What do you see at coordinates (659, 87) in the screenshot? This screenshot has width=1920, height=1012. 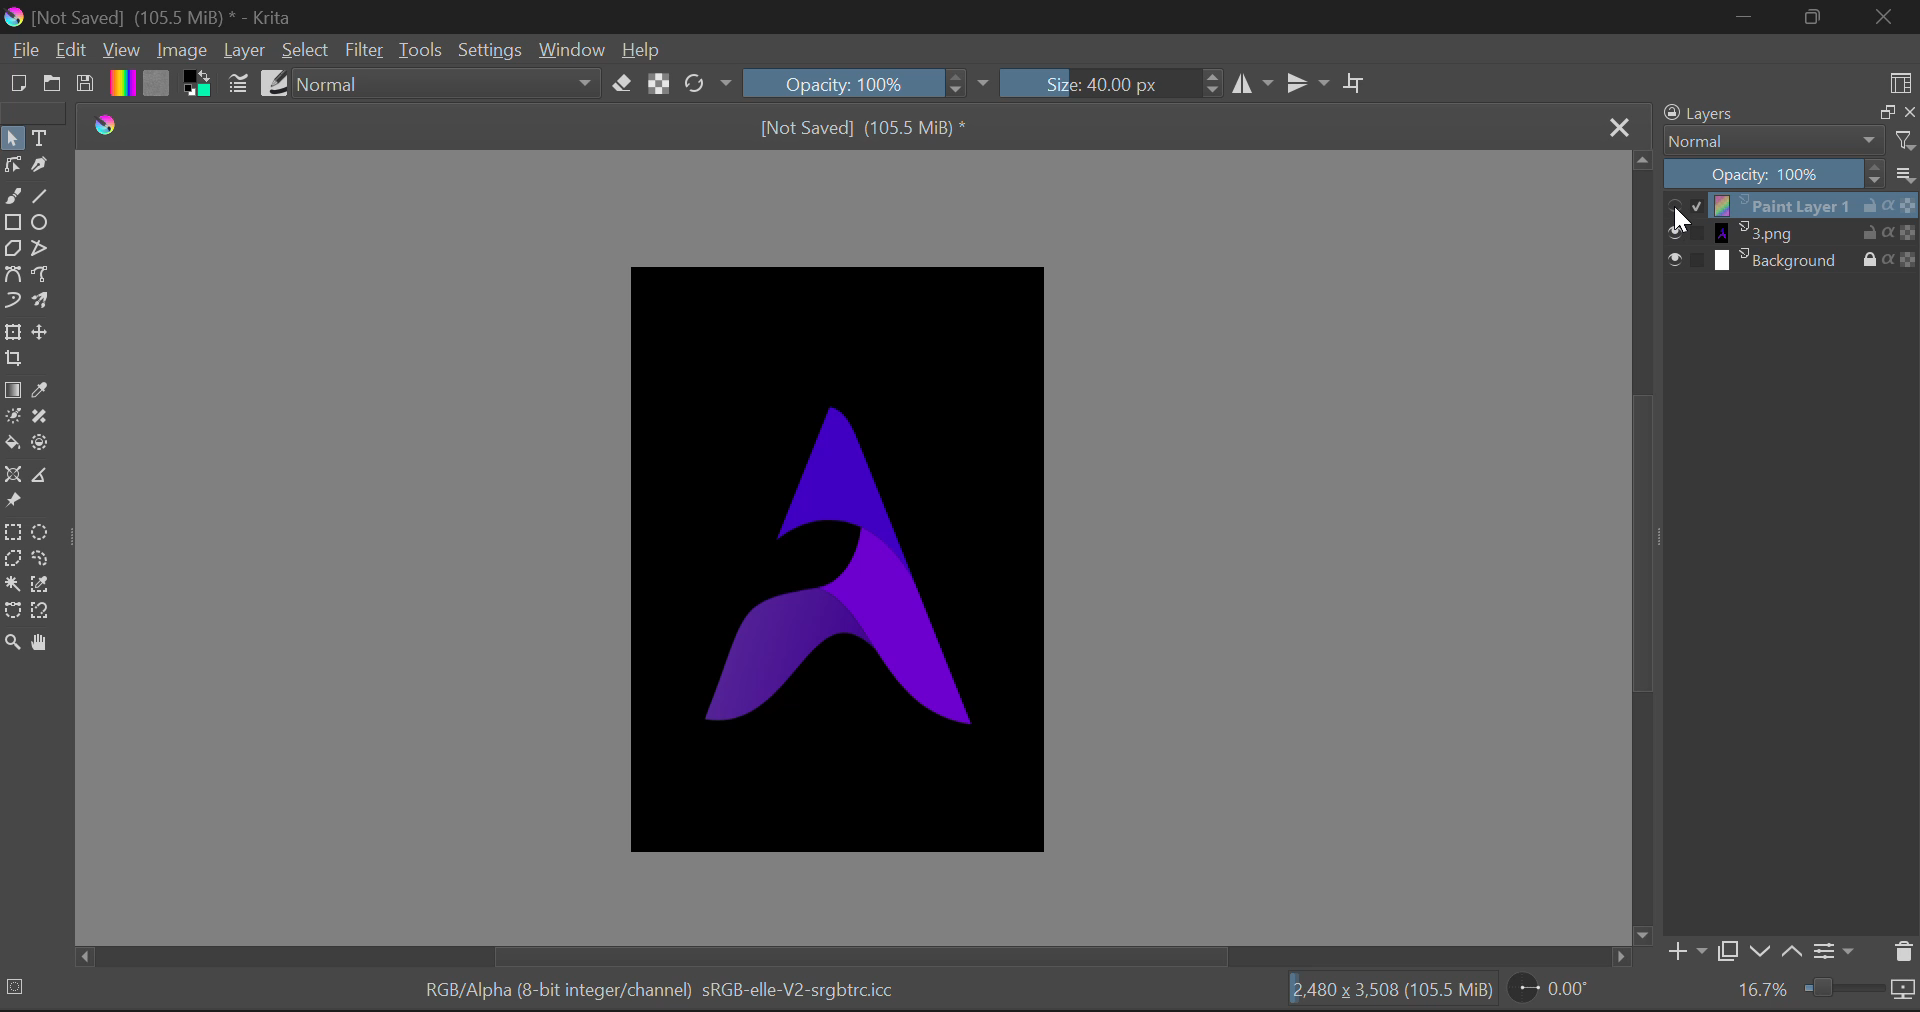 I see `Lock Alpha` at bounding box center [659, 87].